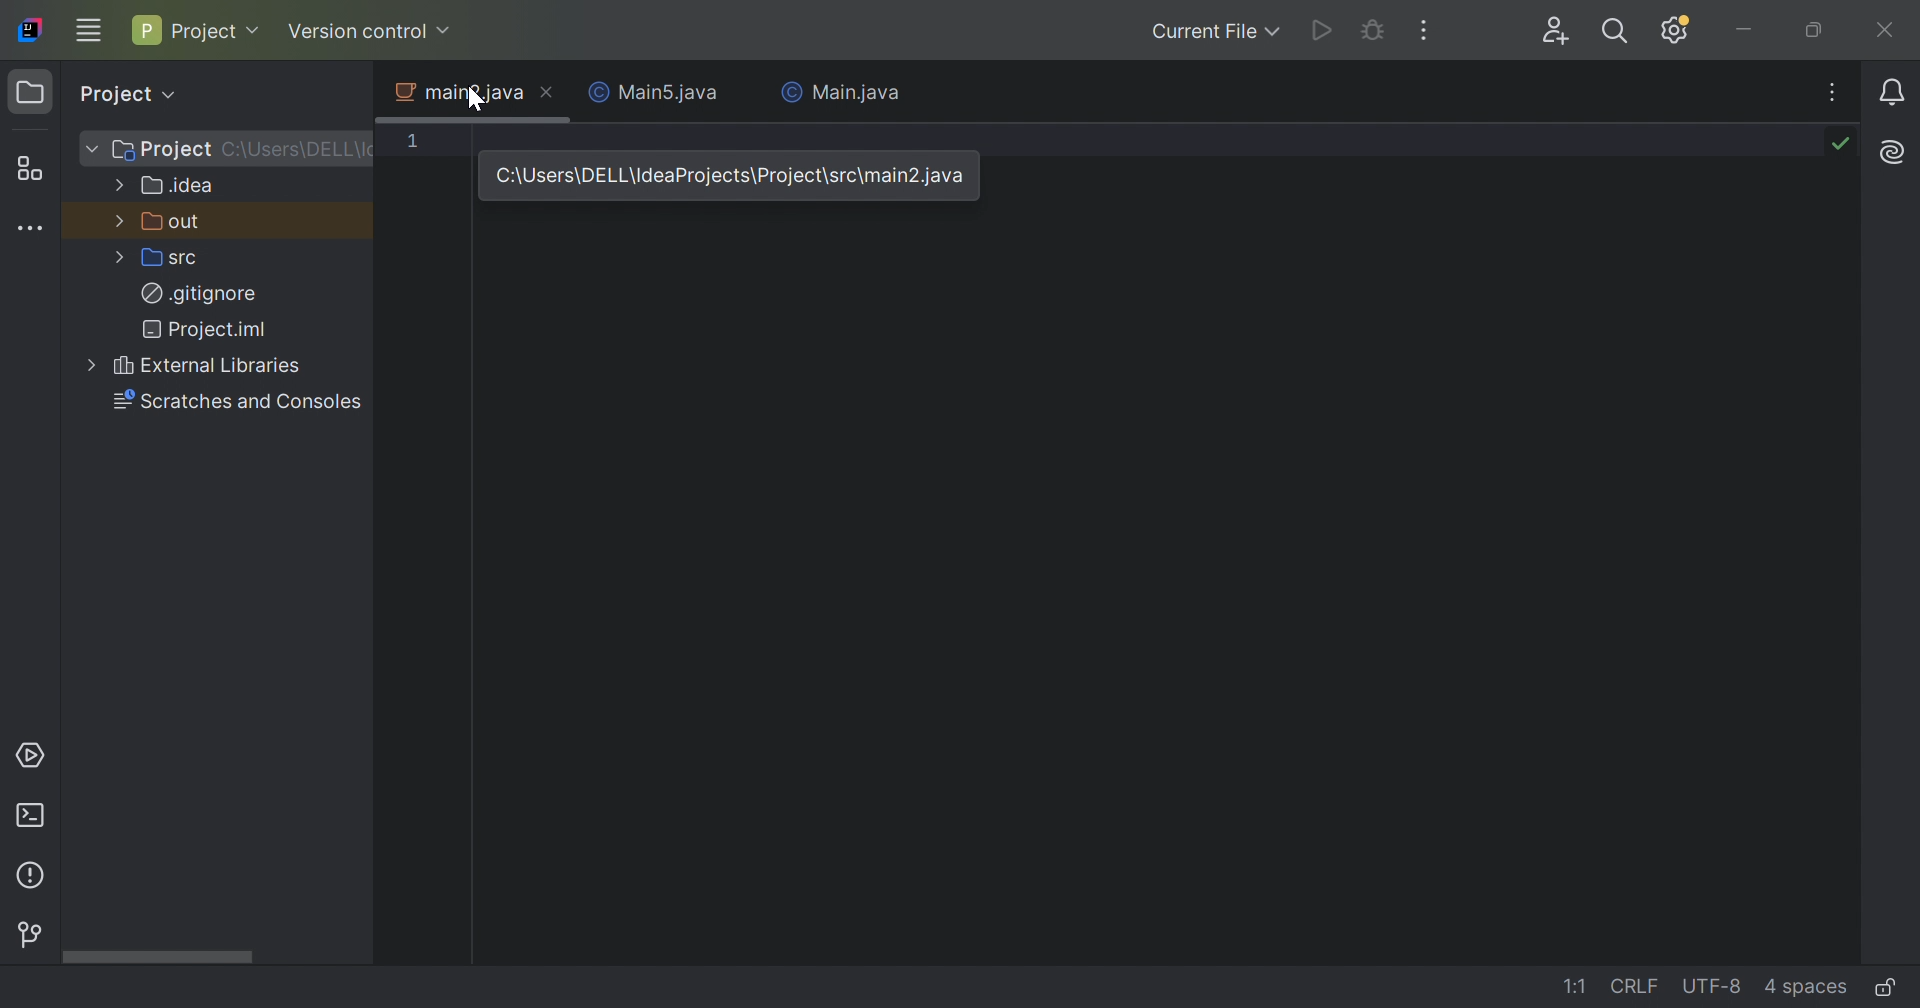  Describe the element at coordinates (124, 94) in the screenshot. I see `Project` at that location.